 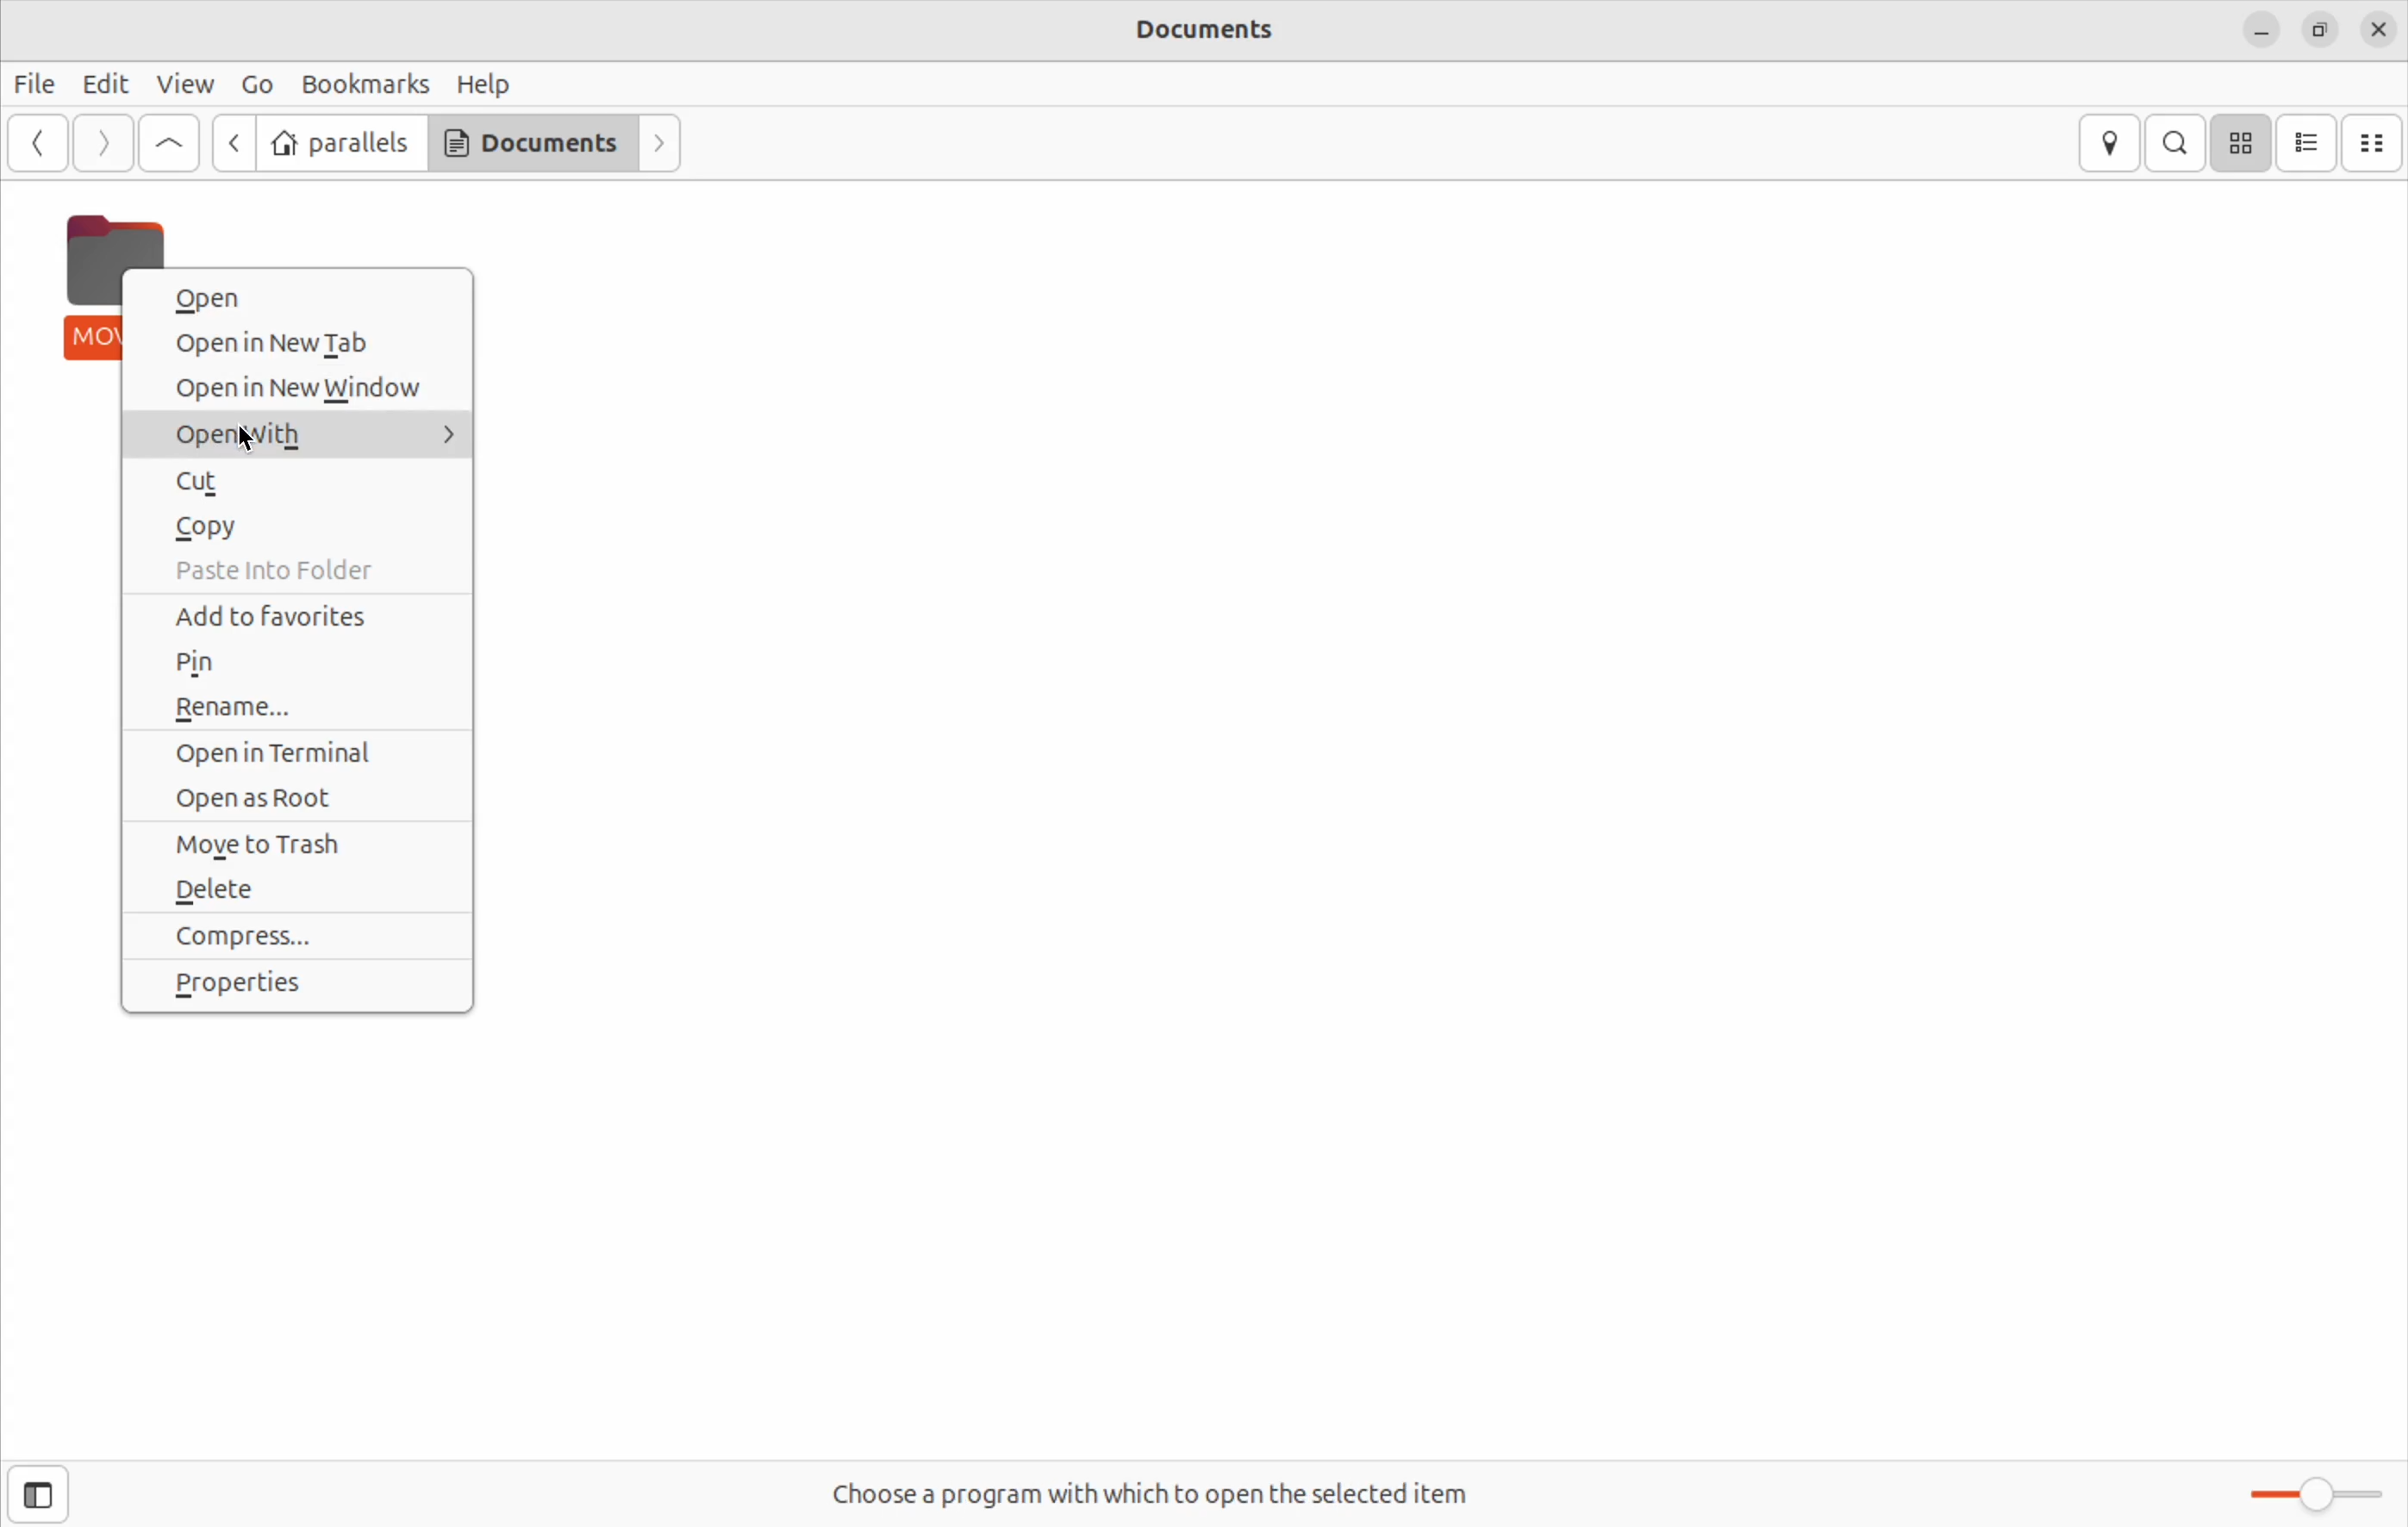 I want to click on search, so click(x=2175, y=142).